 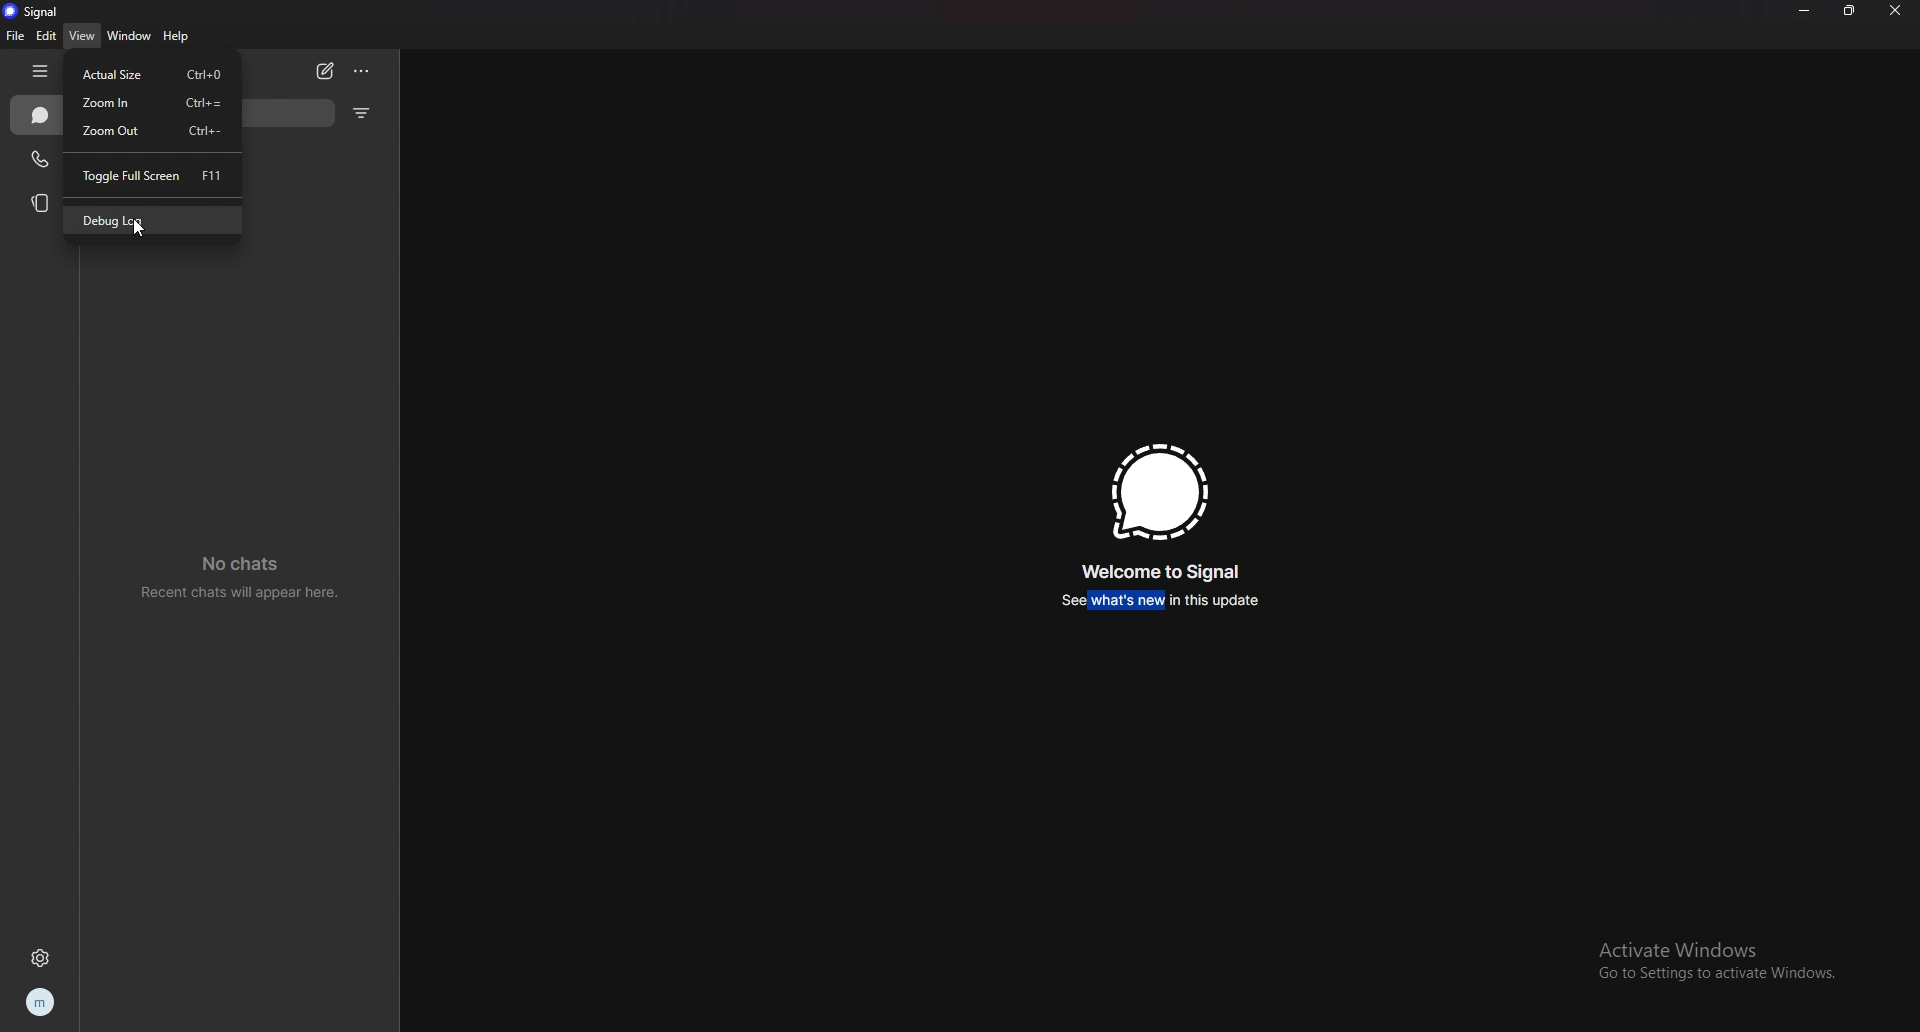 I want to click on settings, so click(x=42, y=958).